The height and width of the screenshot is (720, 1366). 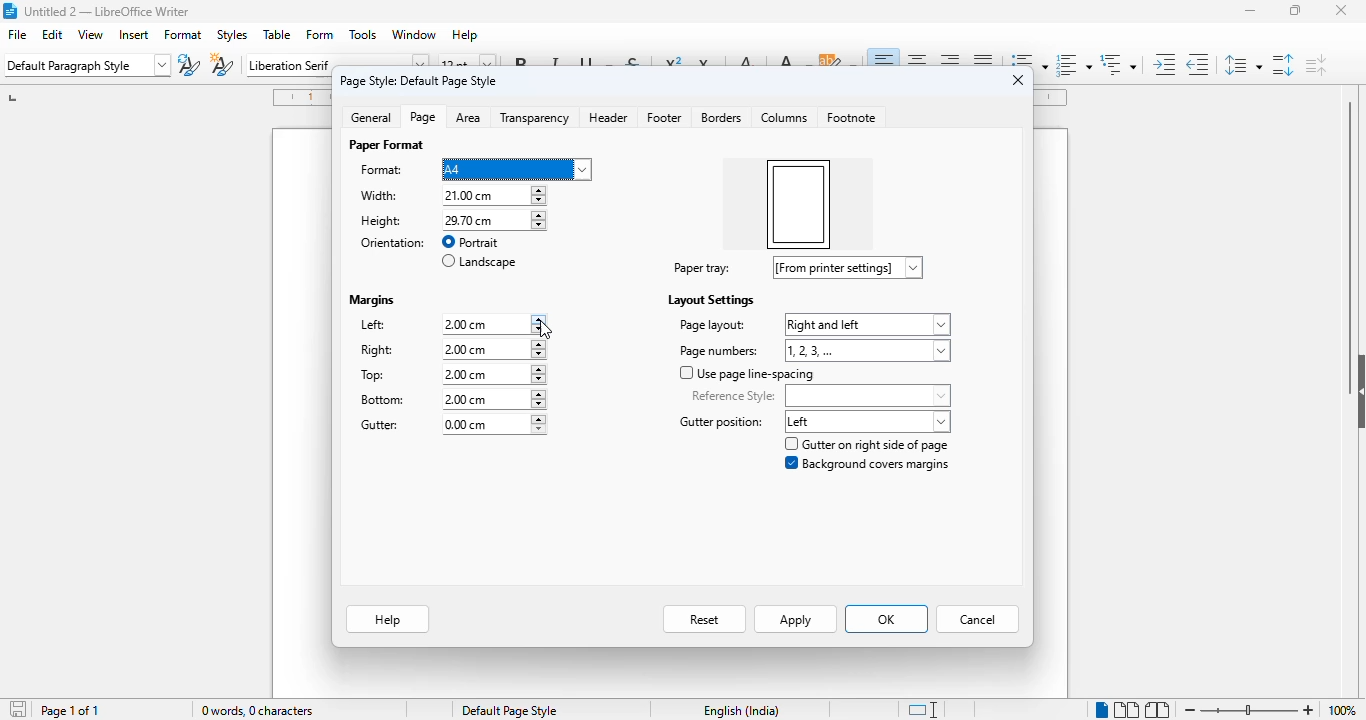 What do you see at coordinates (783, 117) in the screenshot?
I see `columns` at bounding box center [783, 117].